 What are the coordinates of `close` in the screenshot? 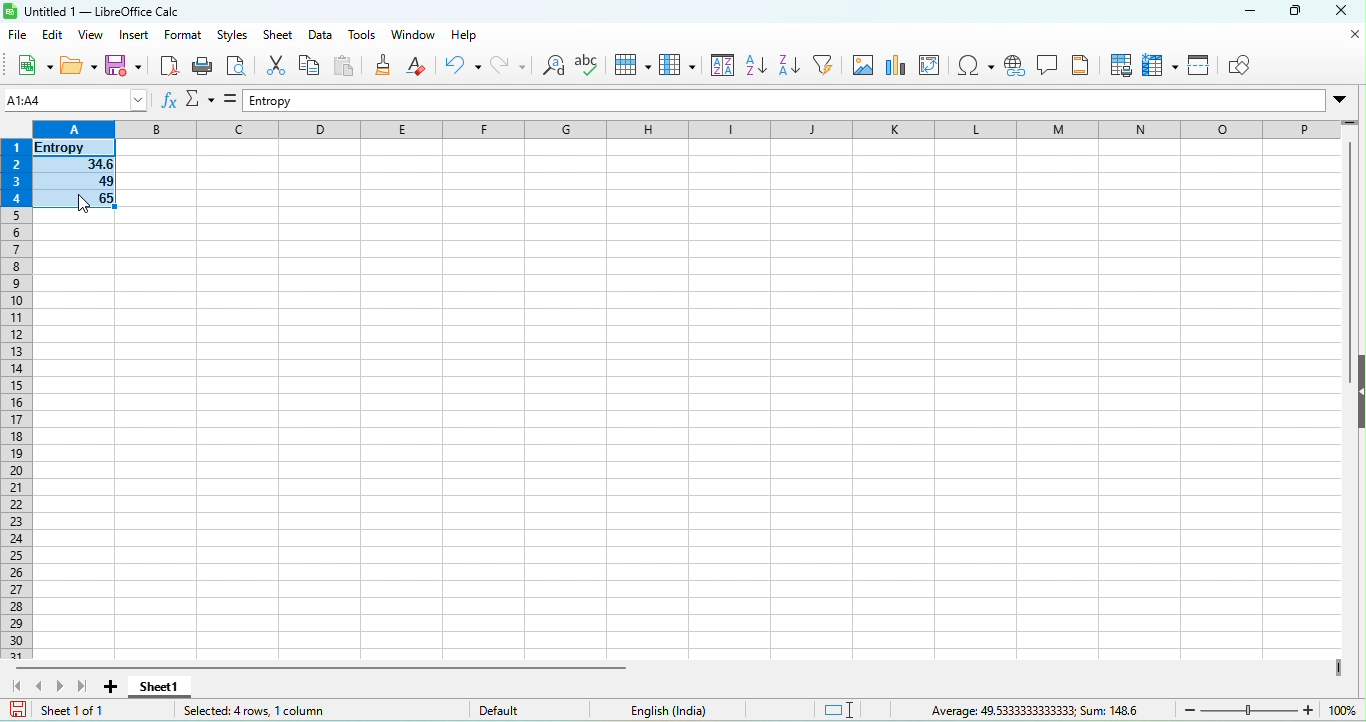 It's located at (1346, 12).